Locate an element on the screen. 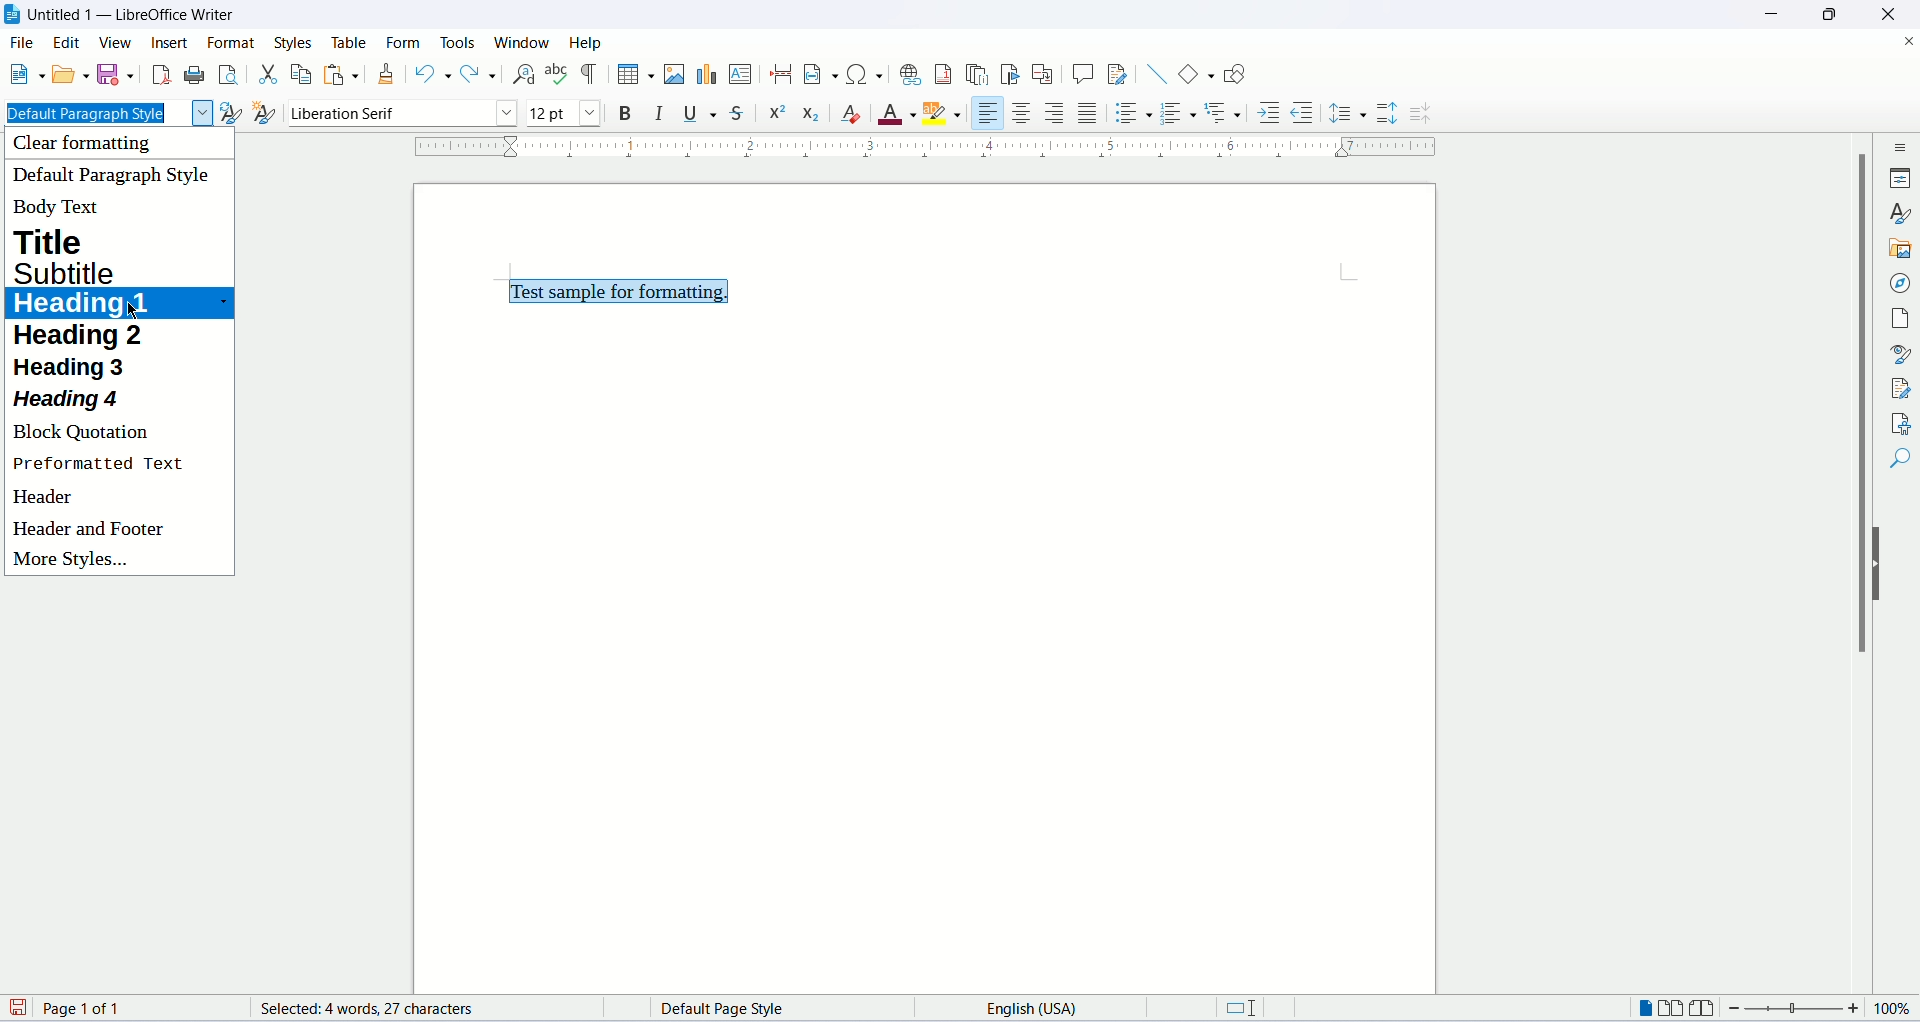  insert field is located at coordinates (818, 73).